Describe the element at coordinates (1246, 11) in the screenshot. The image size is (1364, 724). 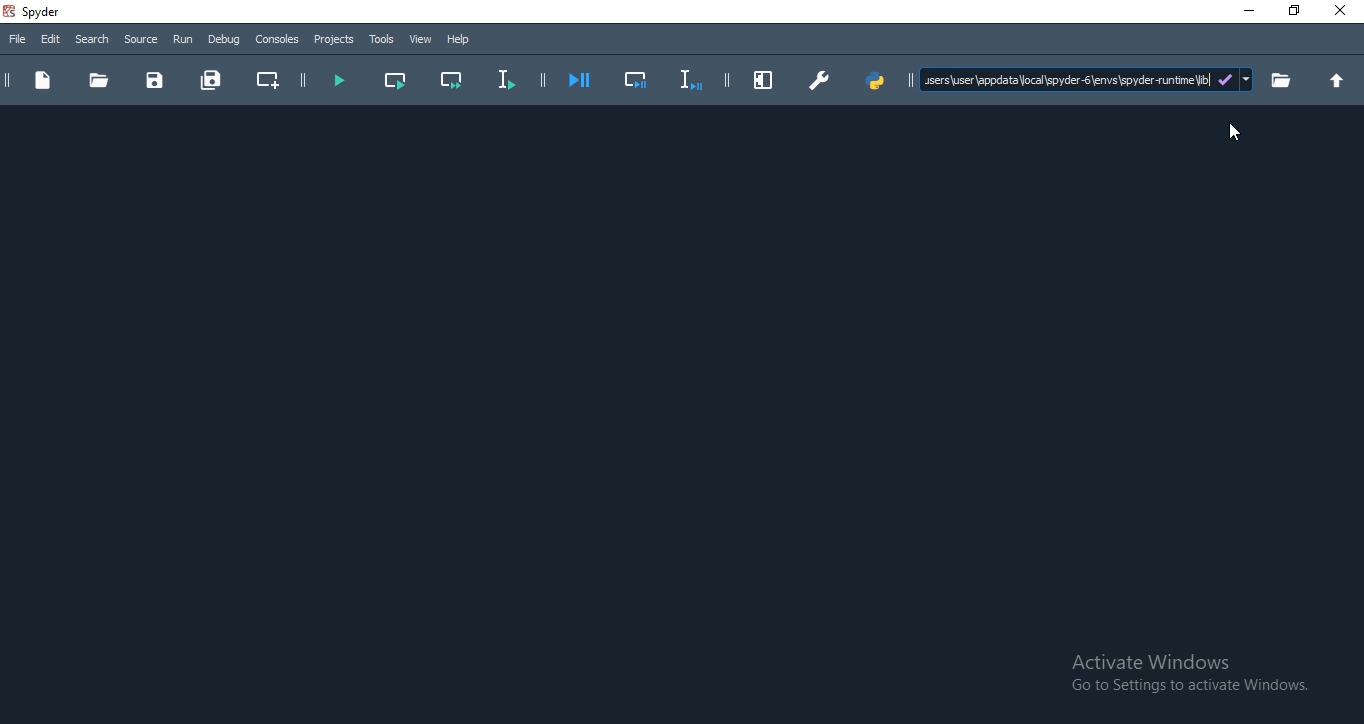
I see `Minimise` at that location.